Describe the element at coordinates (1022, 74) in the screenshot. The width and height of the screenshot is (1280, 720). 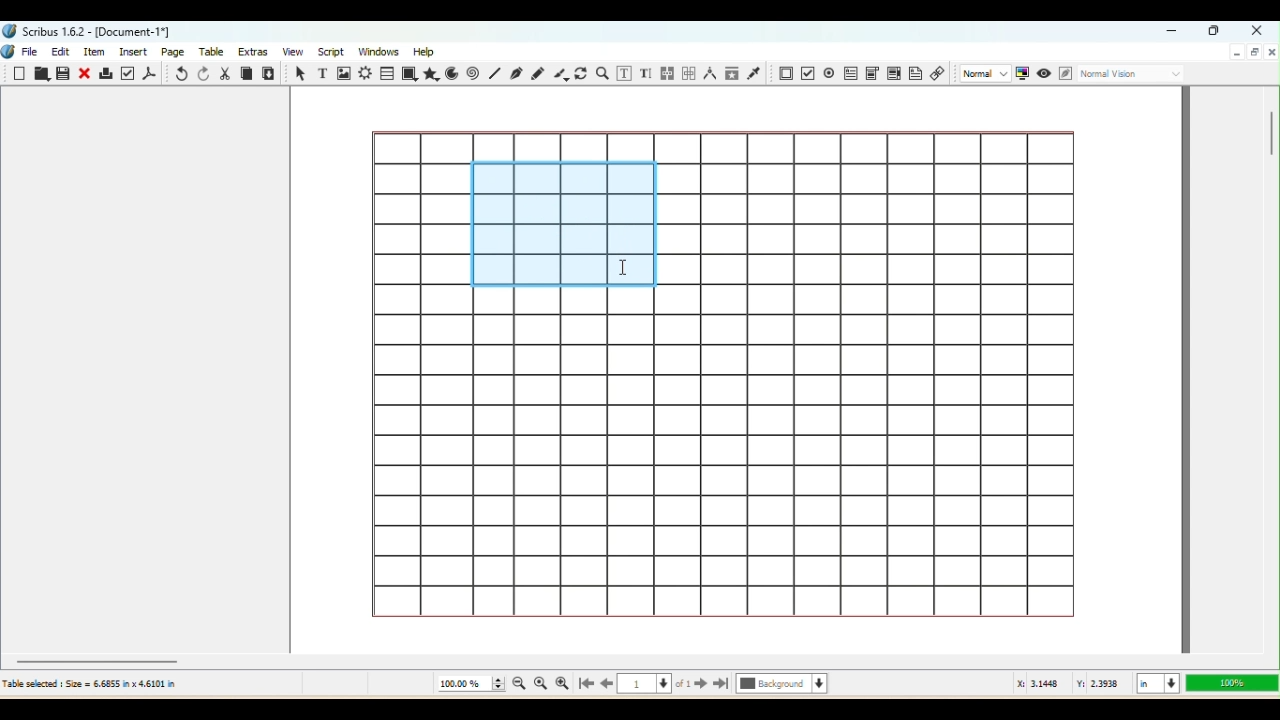
I see `Toggle color management system` at that location.